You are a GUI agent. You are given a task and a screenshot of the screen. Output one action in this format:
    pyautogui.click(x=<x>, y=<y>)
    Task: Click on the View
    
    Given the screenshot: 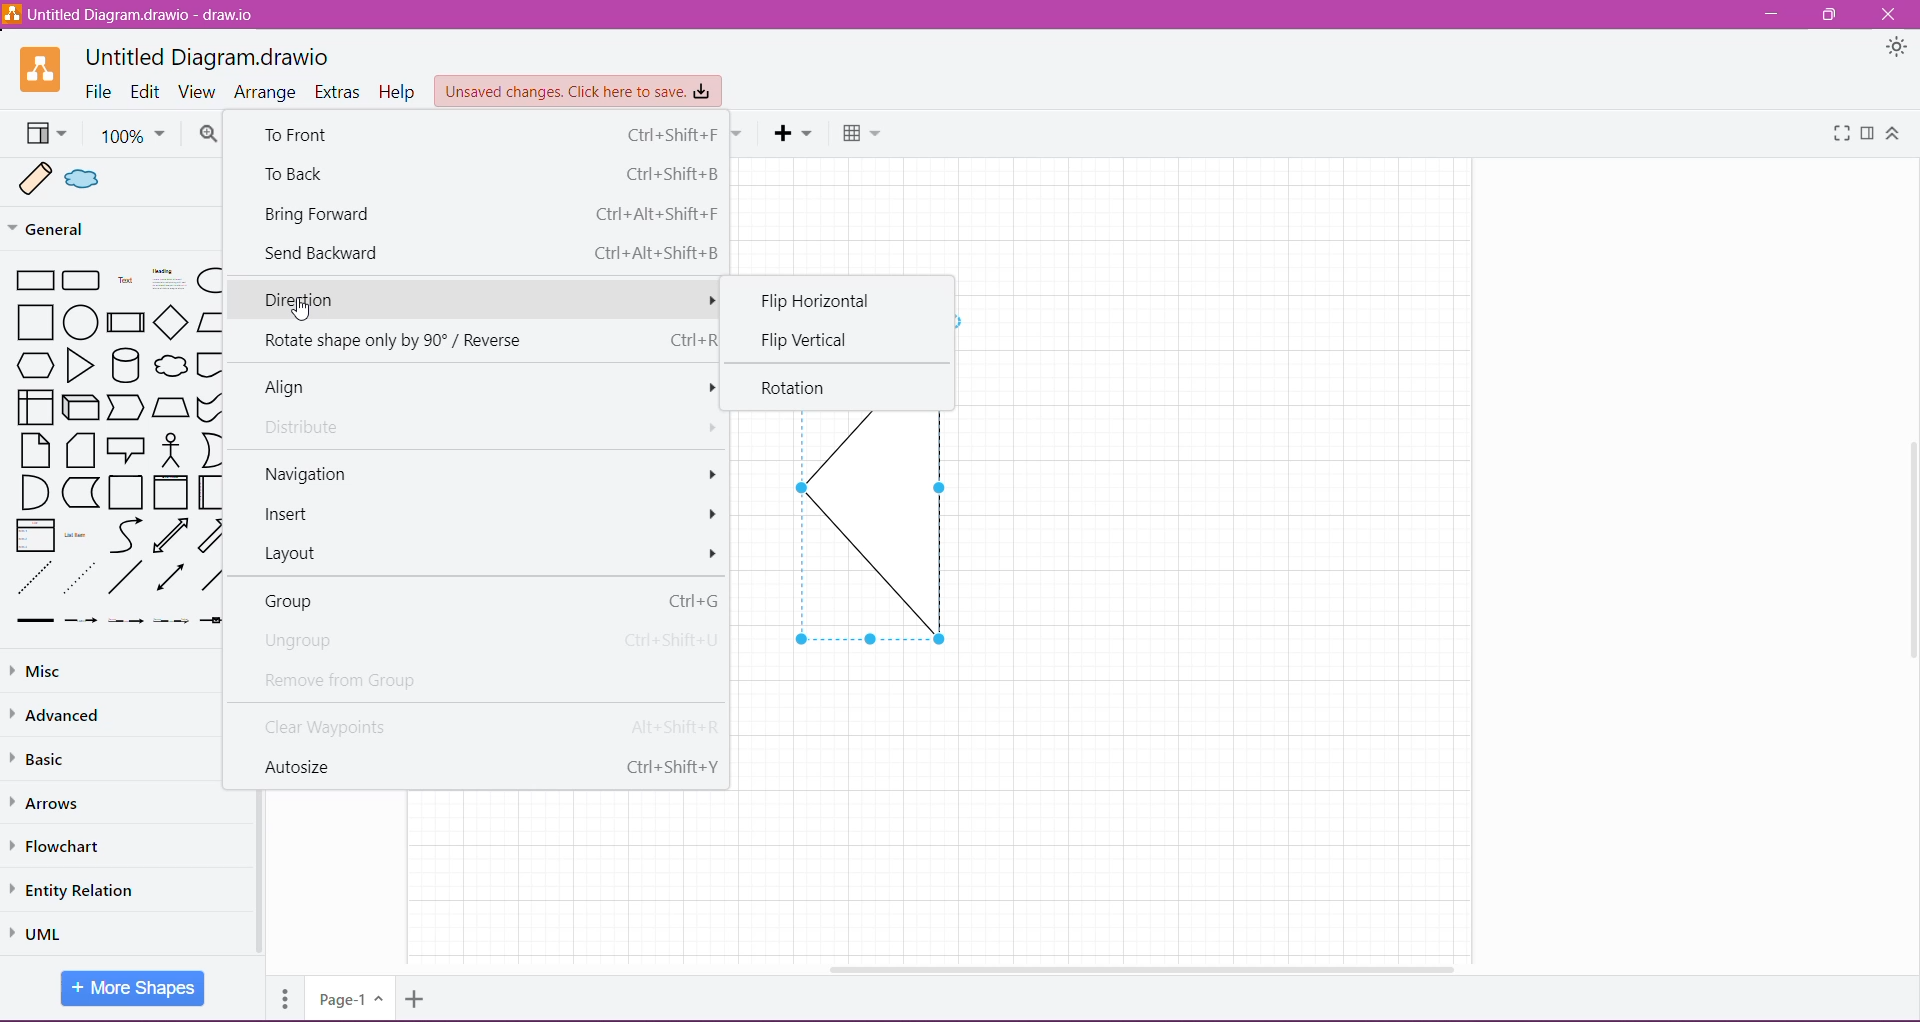 What is the action you would take?
    pyautogui.click(x=44, y=134)
    